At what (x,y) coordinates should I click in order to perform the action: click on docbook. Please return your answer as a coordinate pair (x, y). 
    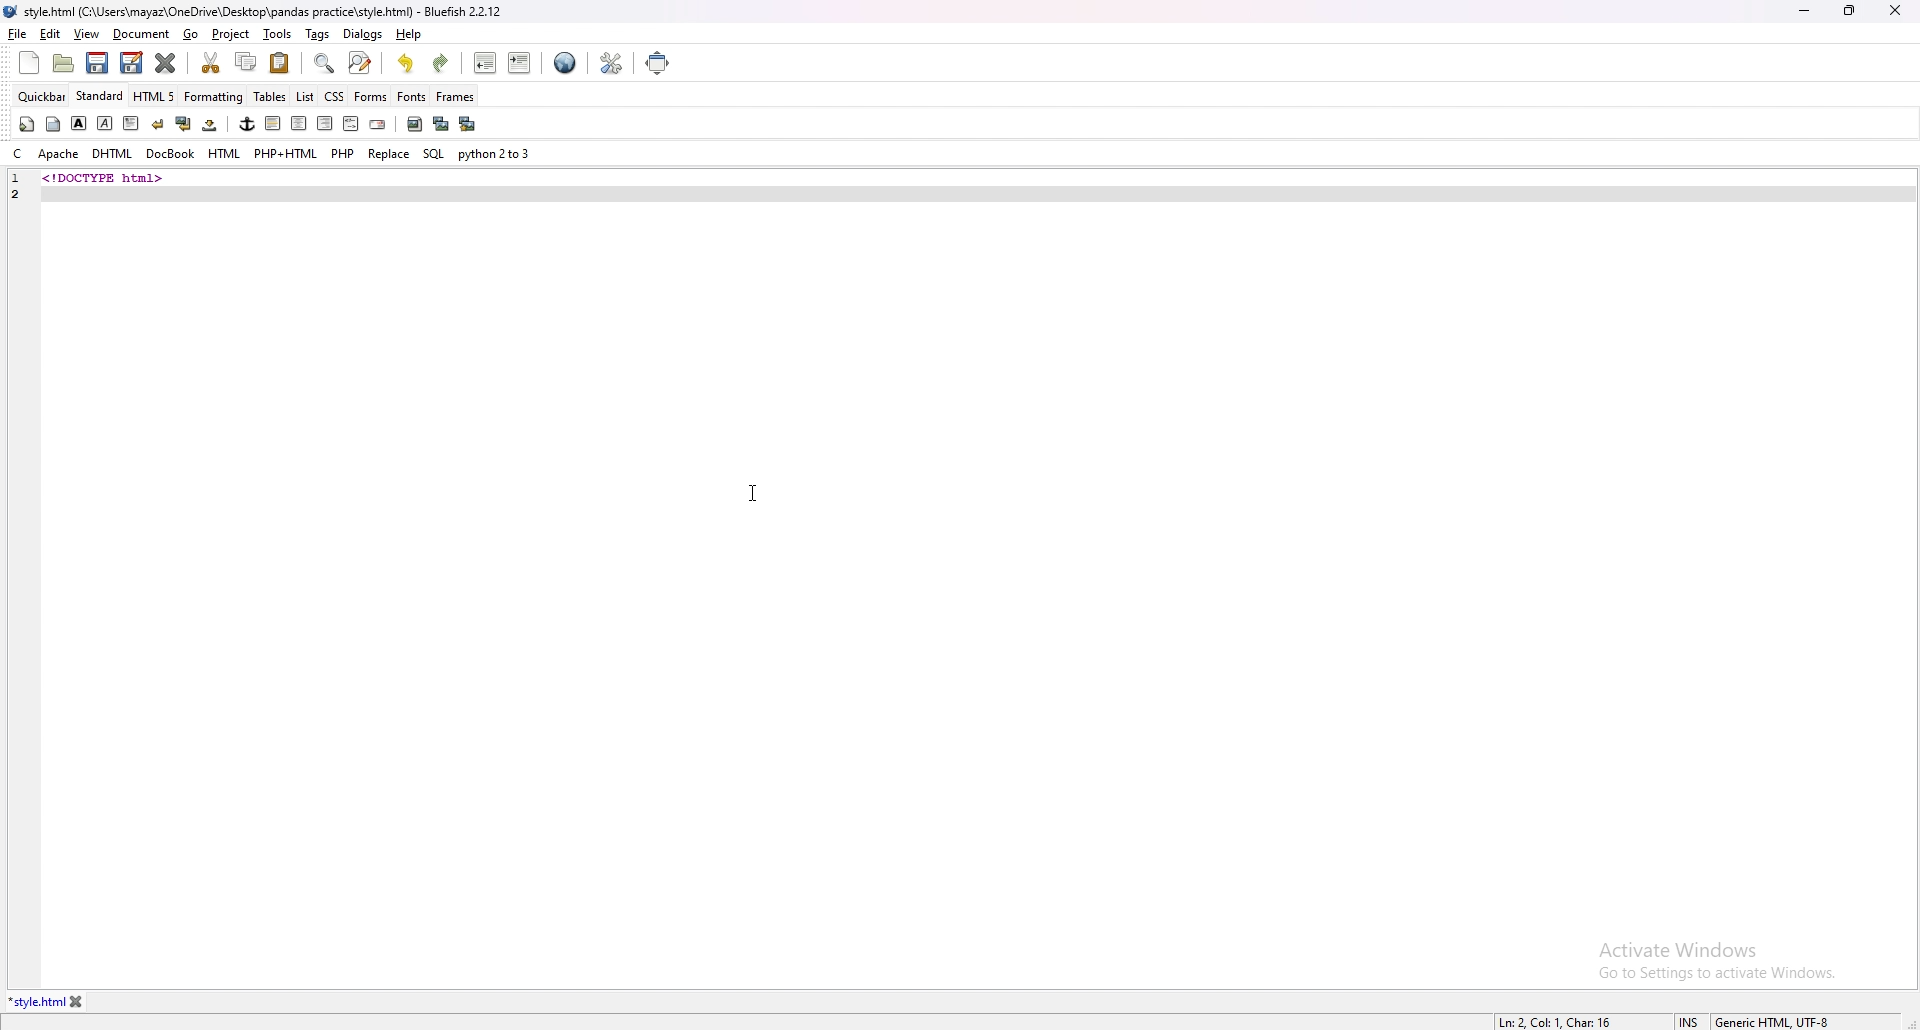
    Looking at the image, I should click on (170, 154).